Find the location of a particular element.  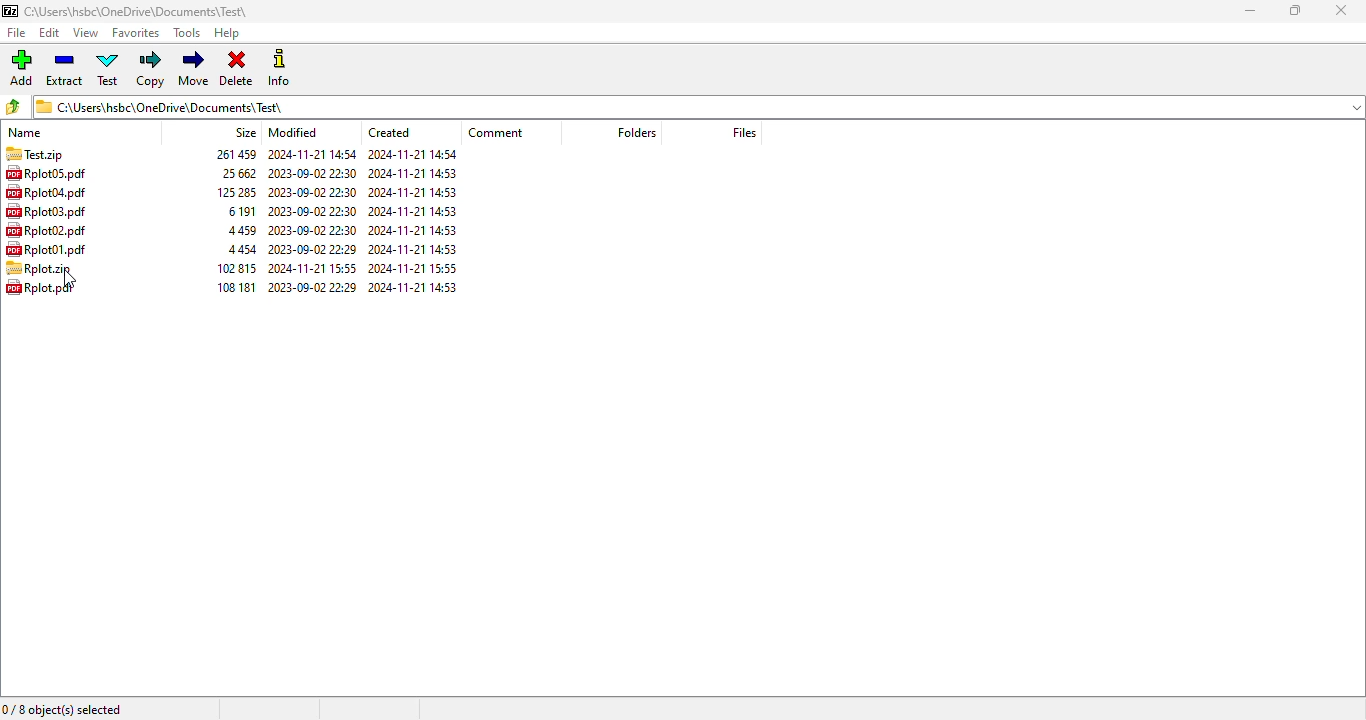

help is located at coordinates (227, 33).